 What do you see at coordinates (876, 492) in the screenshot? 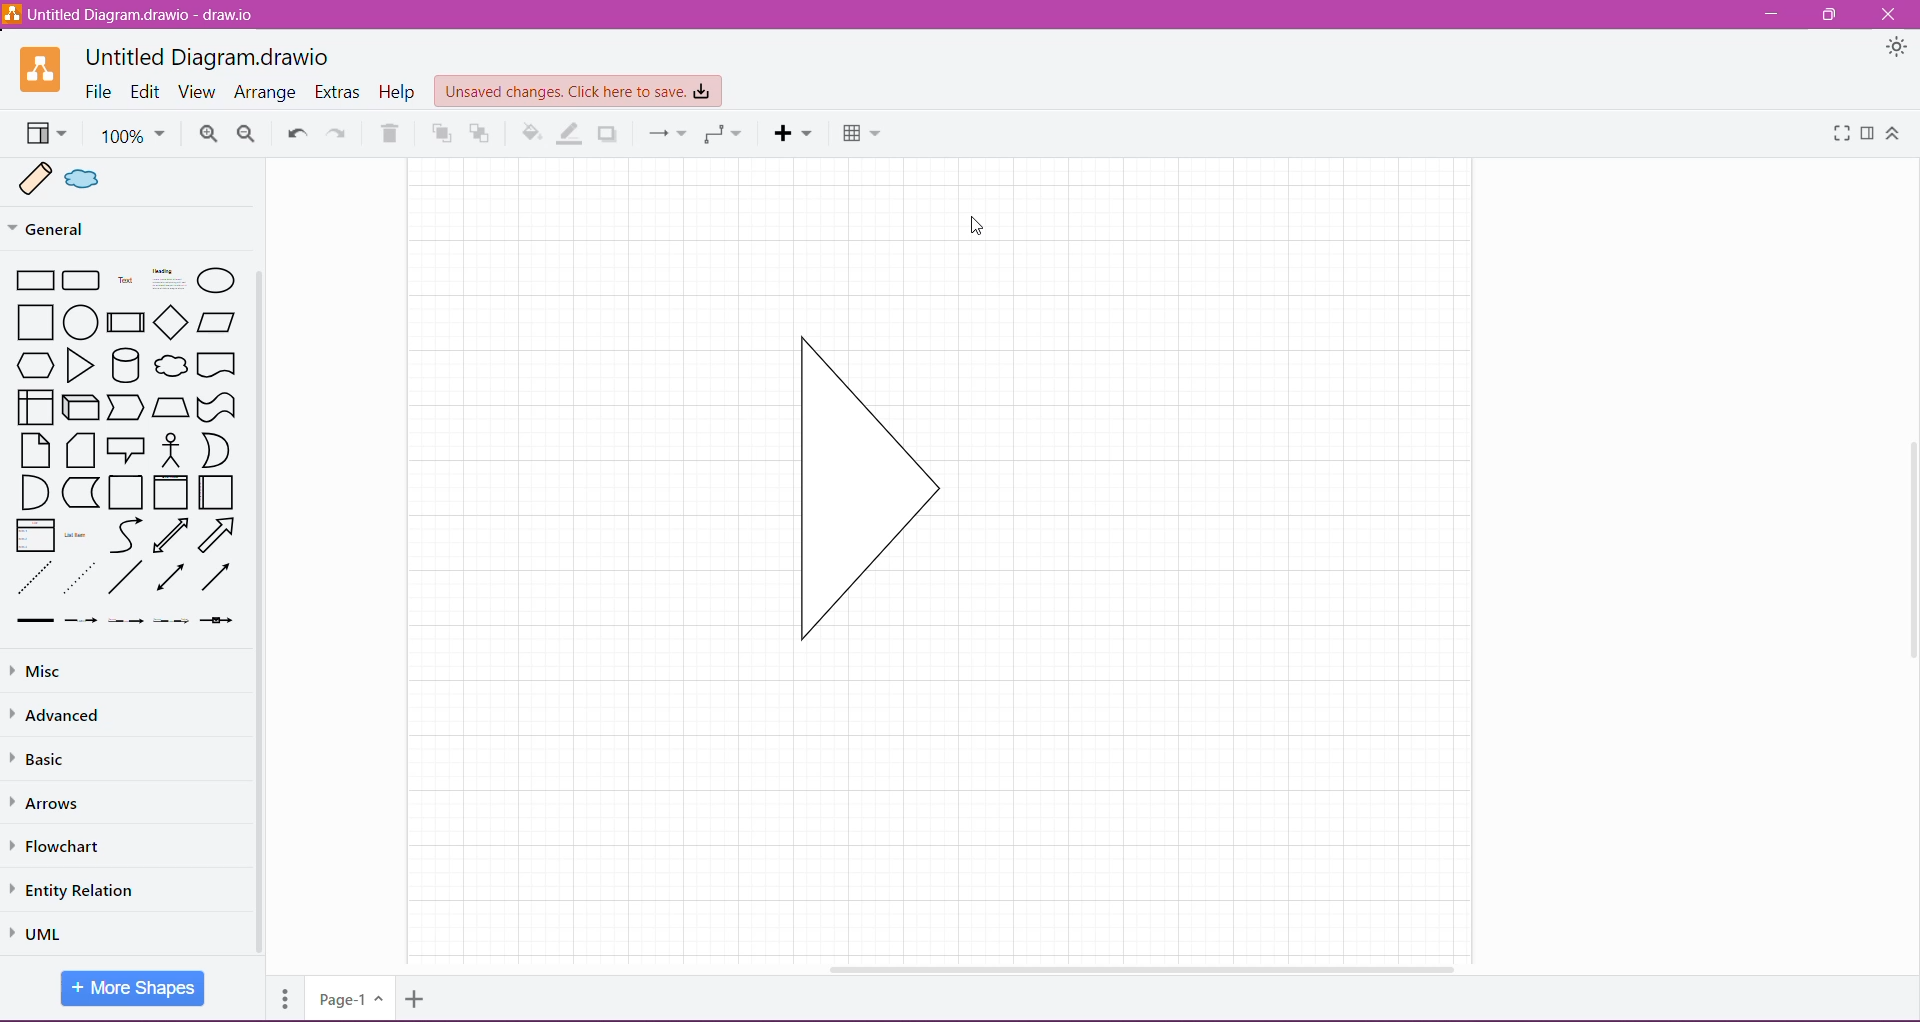
I see `Final Shape (Flipped Horizontally)` at bounding box center [876, 492].